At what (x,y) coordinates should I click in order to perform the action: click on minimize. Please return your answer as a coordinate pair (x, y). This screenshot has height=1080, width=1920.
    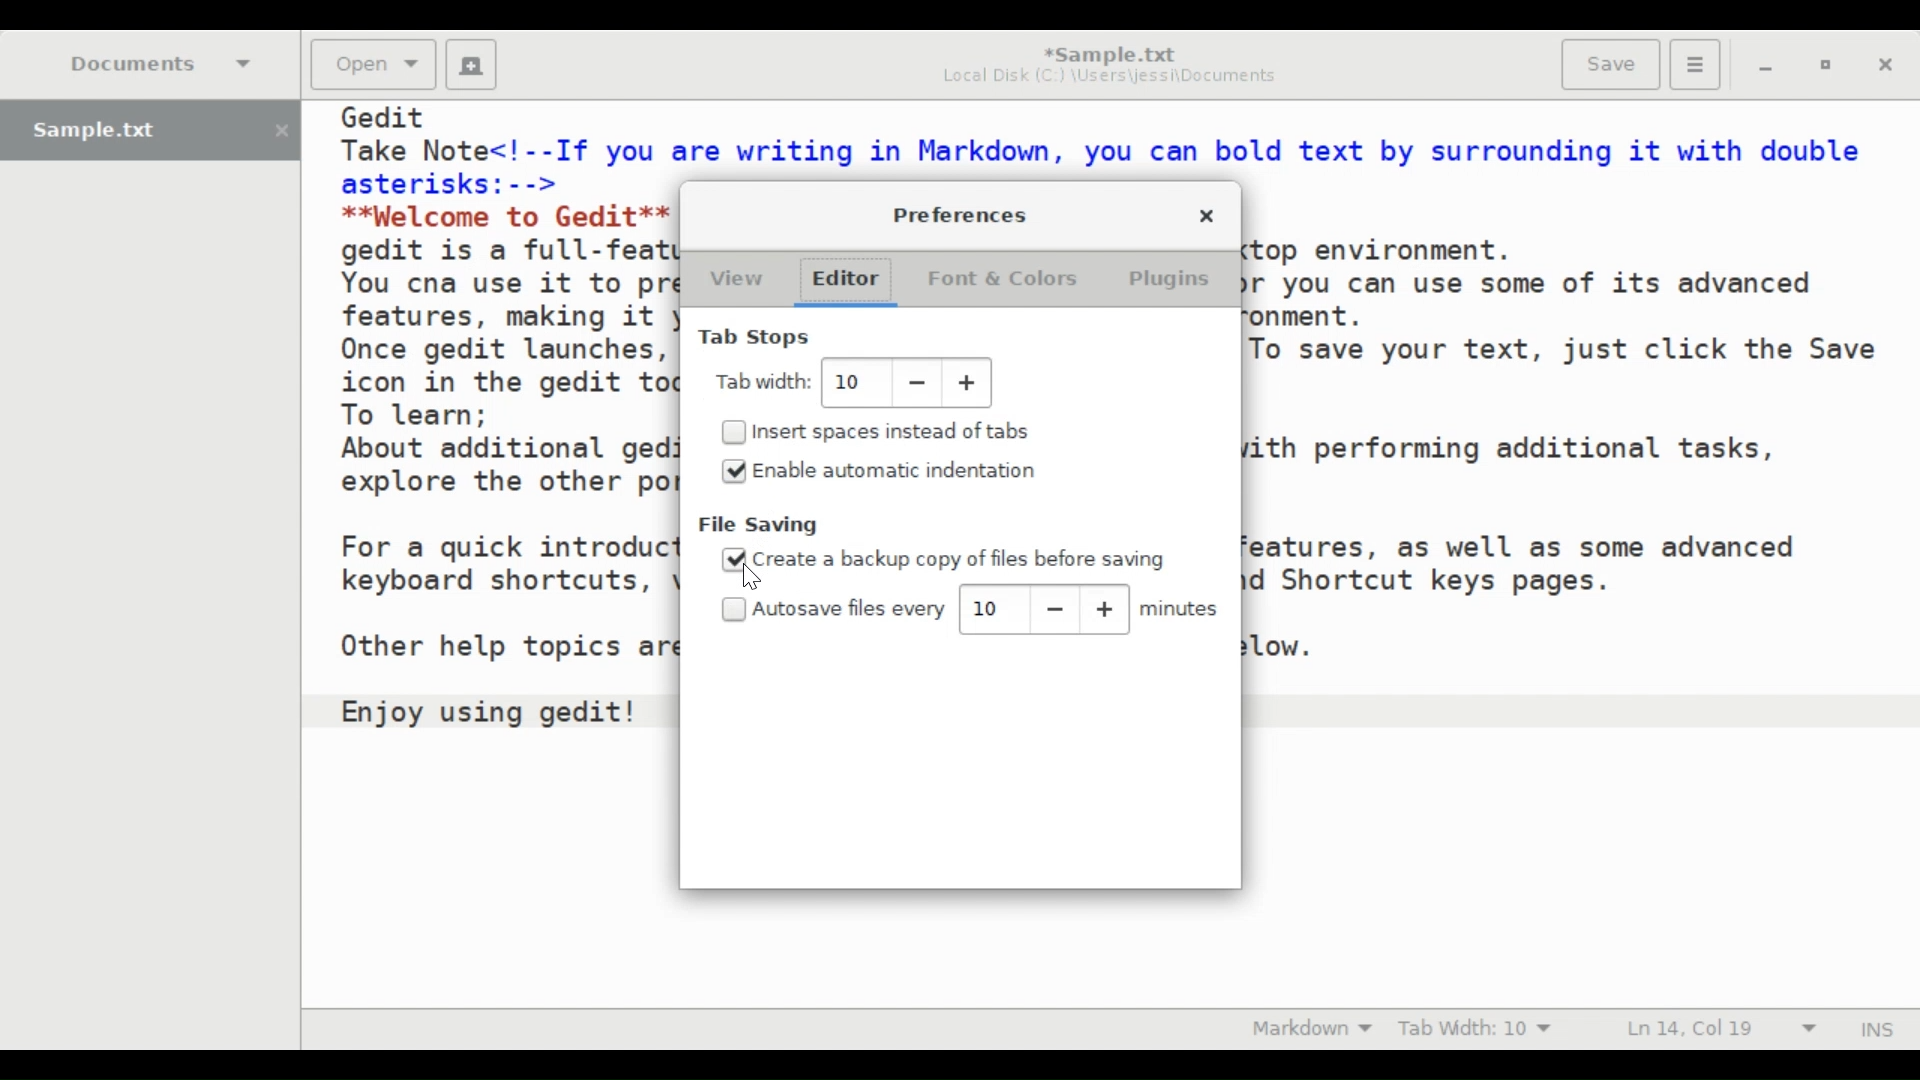
    Looking at the image, I should click on (1768, 67).